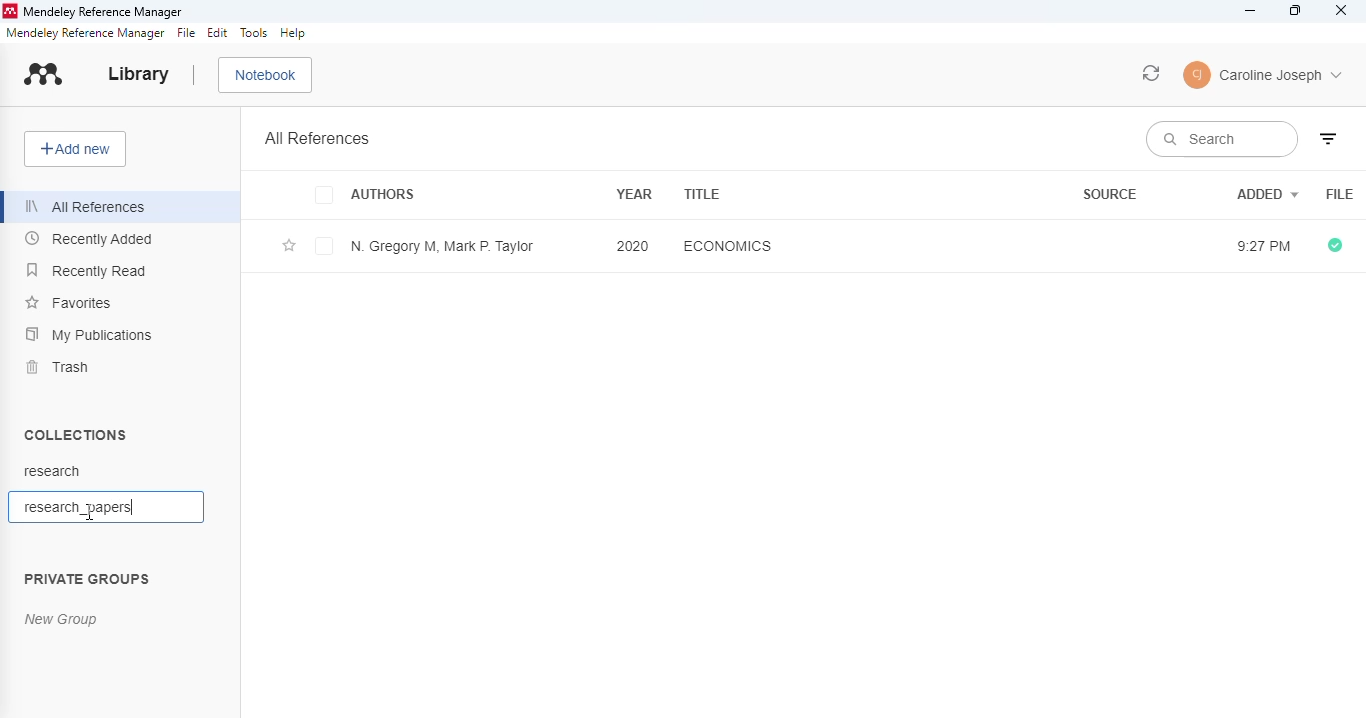 Image resolution: width=1366 pixels, height=718 pixels. Describe the element at coordinates (442, 246) in the screenshot. I see `N. Gregory M, Mark P. Taylor` at that location.